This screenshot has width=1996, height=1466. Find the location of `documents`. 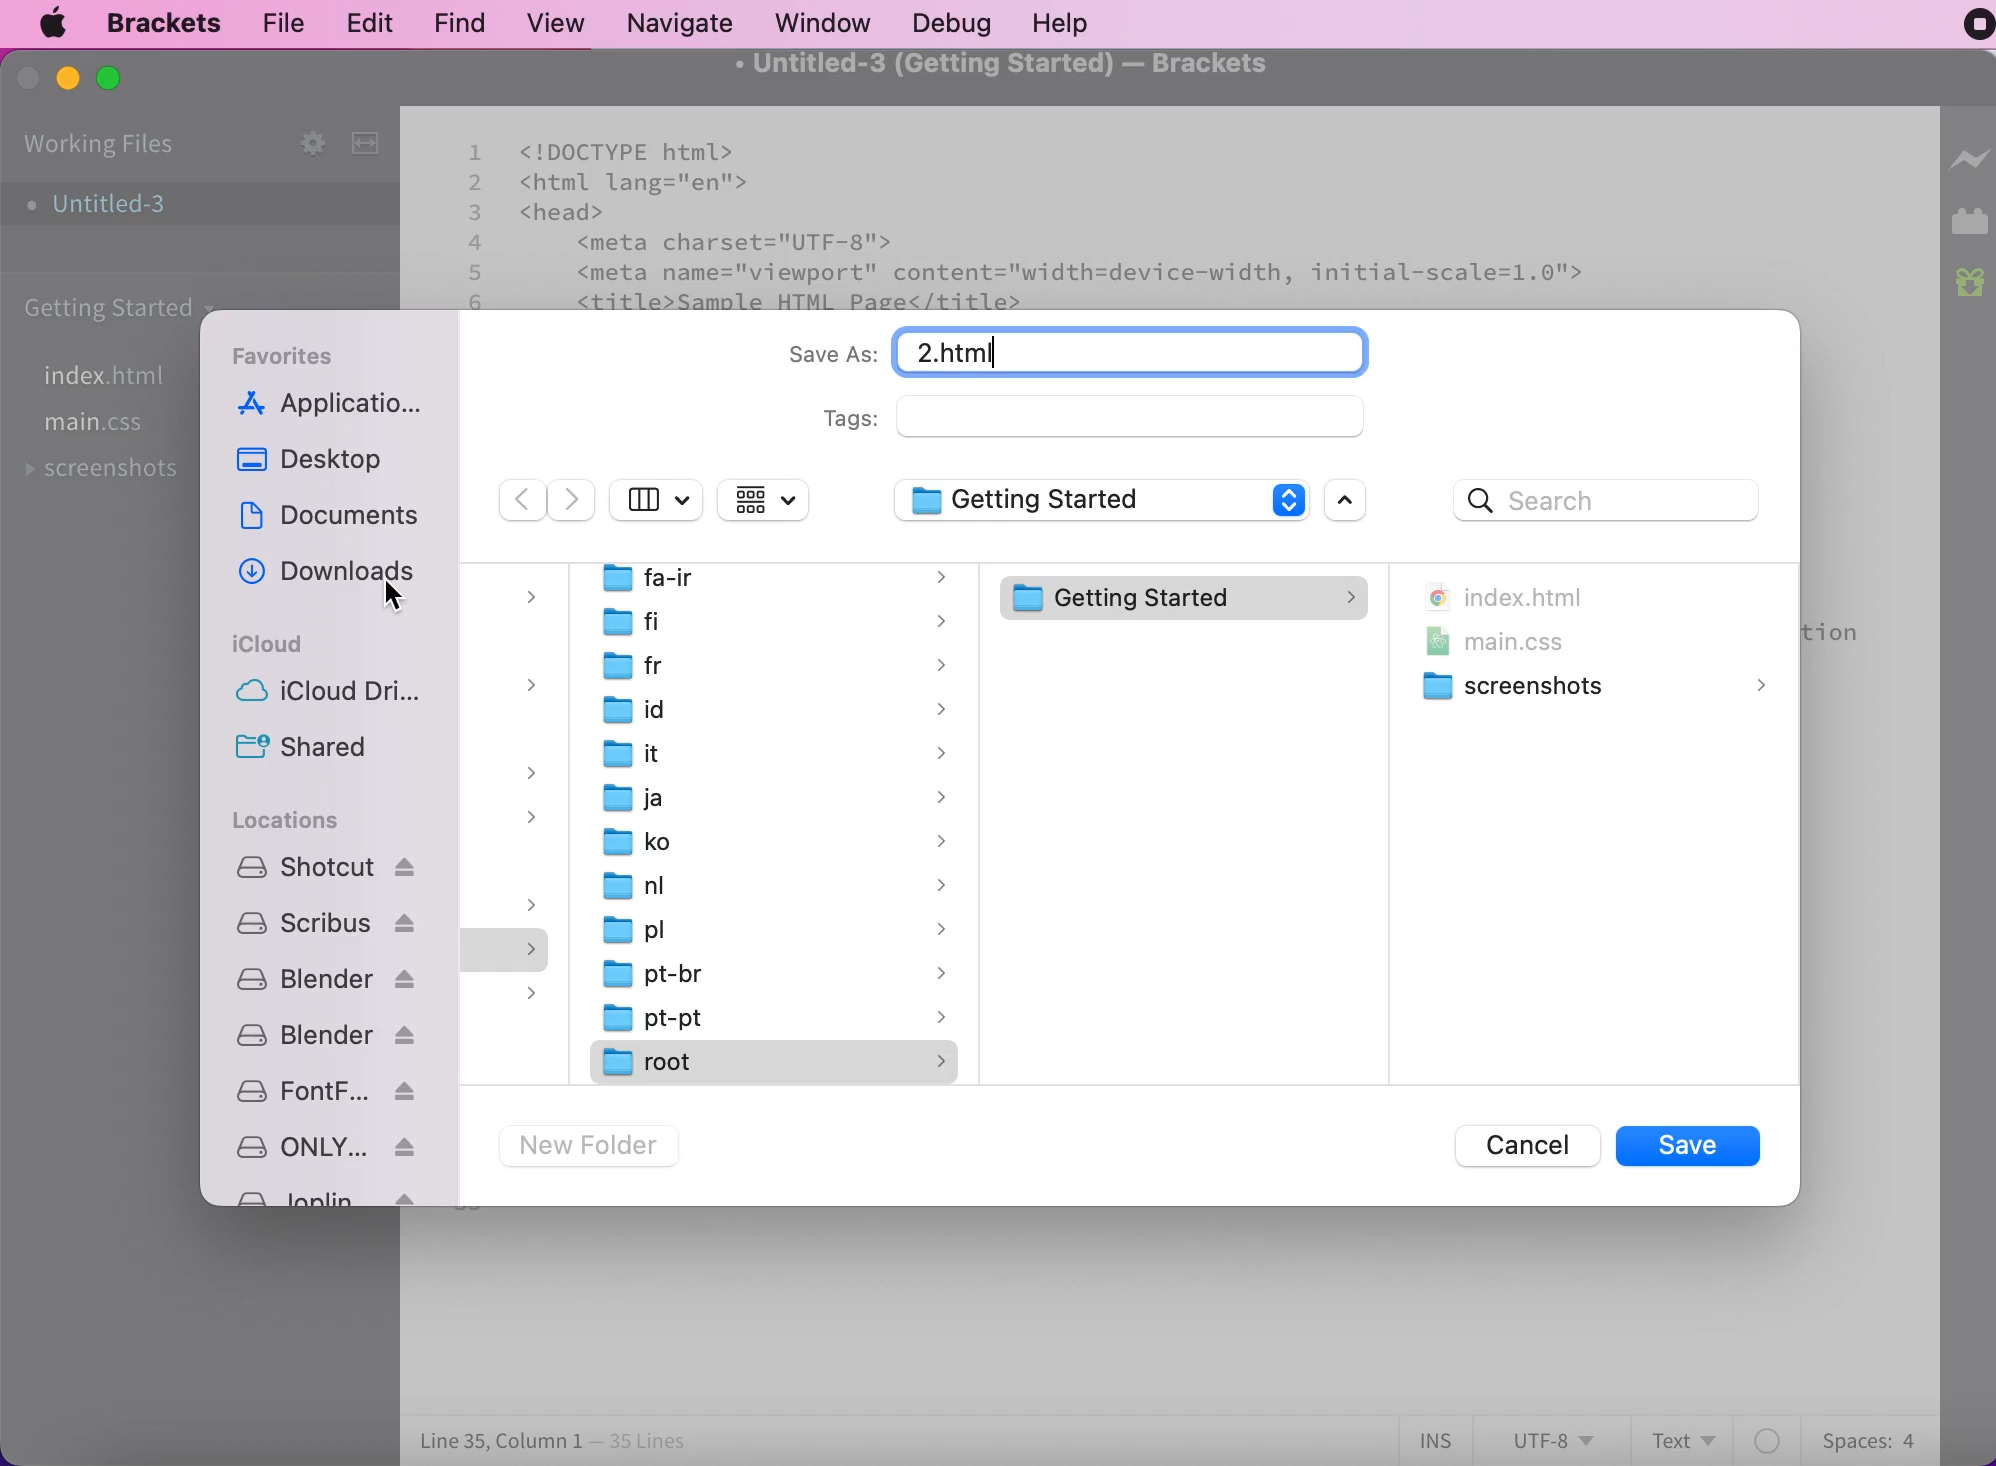

documents is located at coordinates (336, 517).